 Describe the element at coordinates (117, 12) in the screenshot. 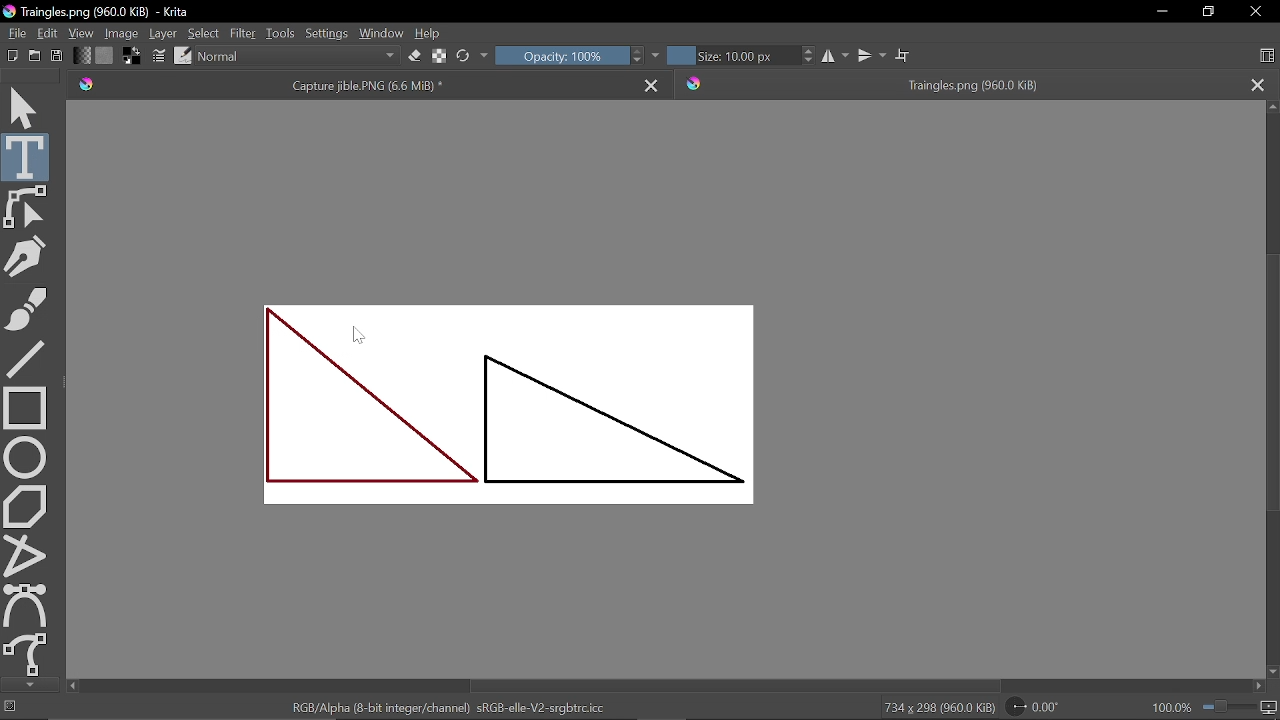

I see `Triangles.png (960.0 KiB)` at that location.